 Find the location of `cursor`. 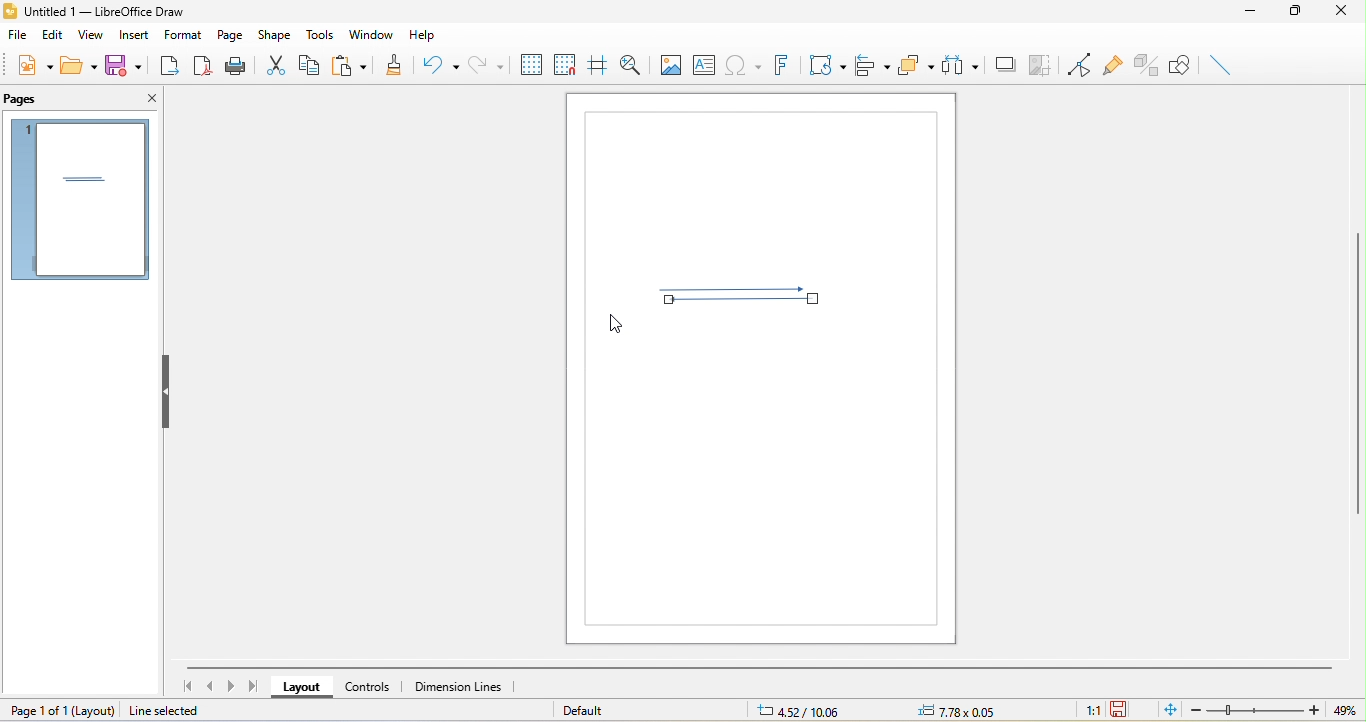

cursor is located at coordinates (614, 327).